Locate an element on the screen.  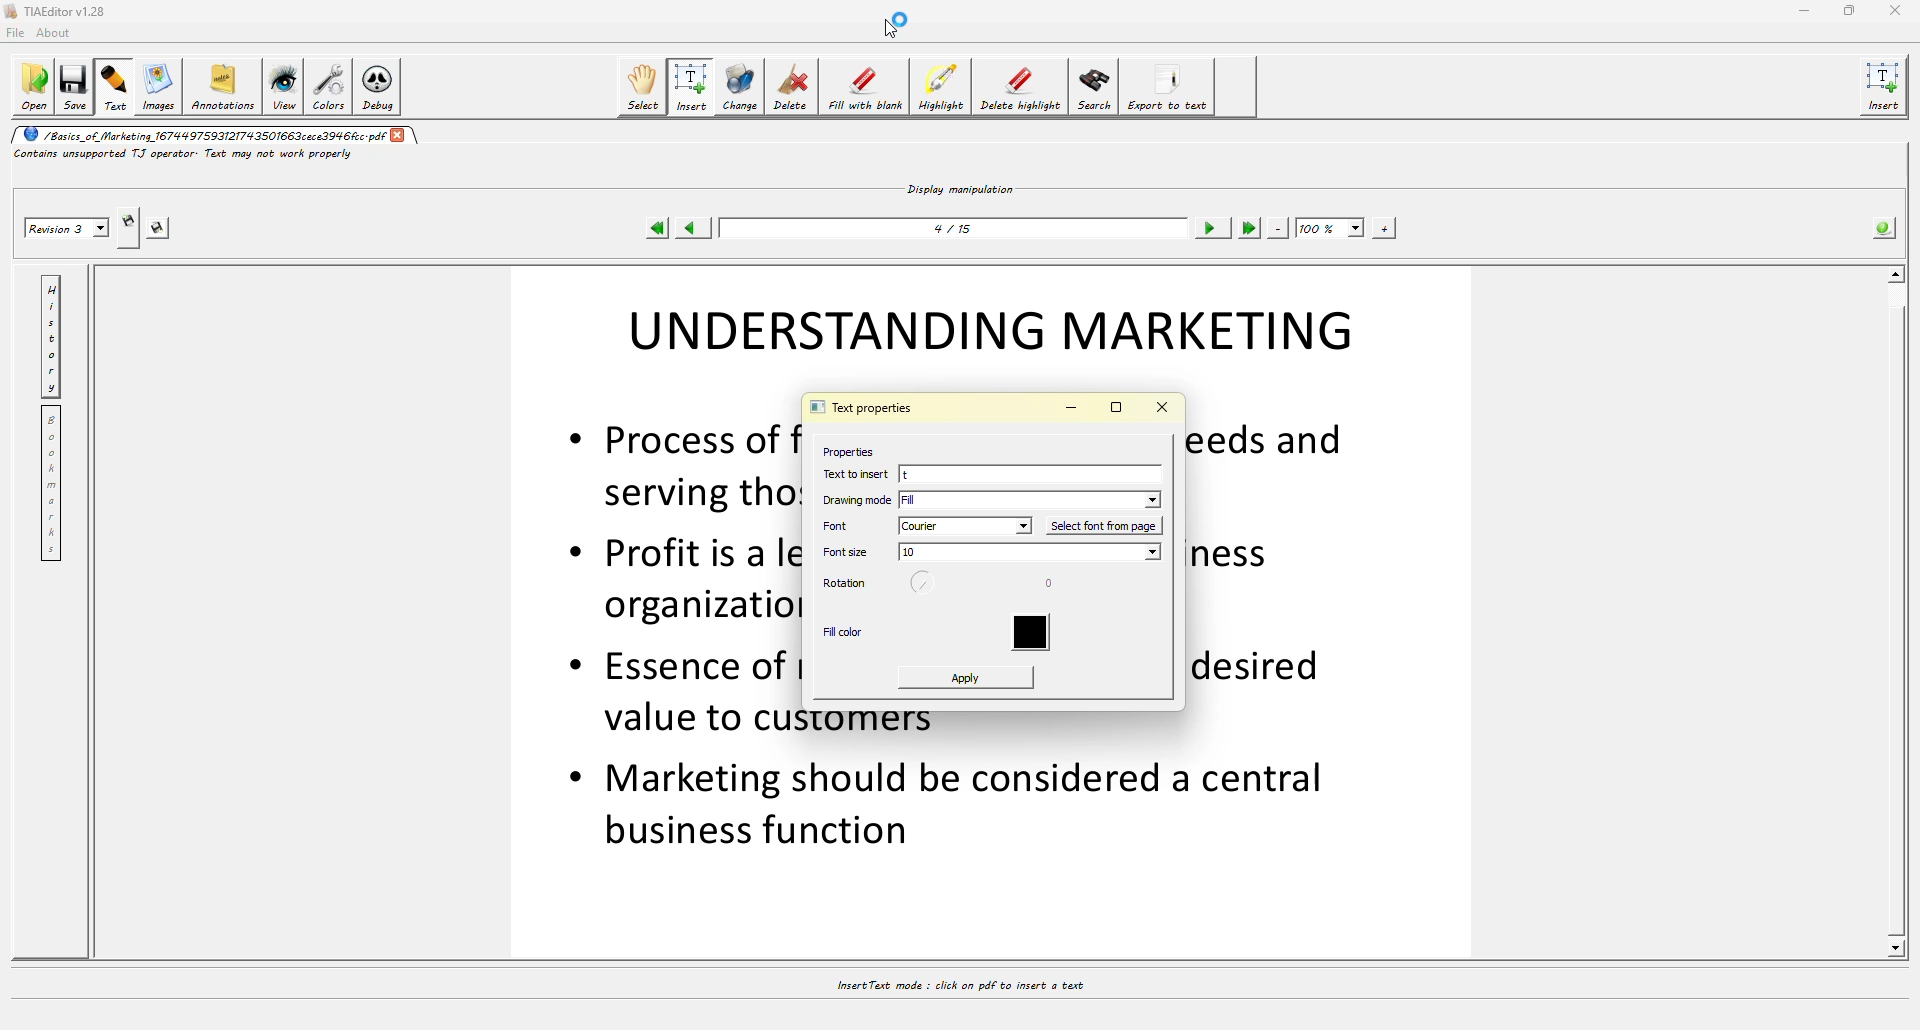
TIAEditor v1.28 is located at coordinates (62, 11).